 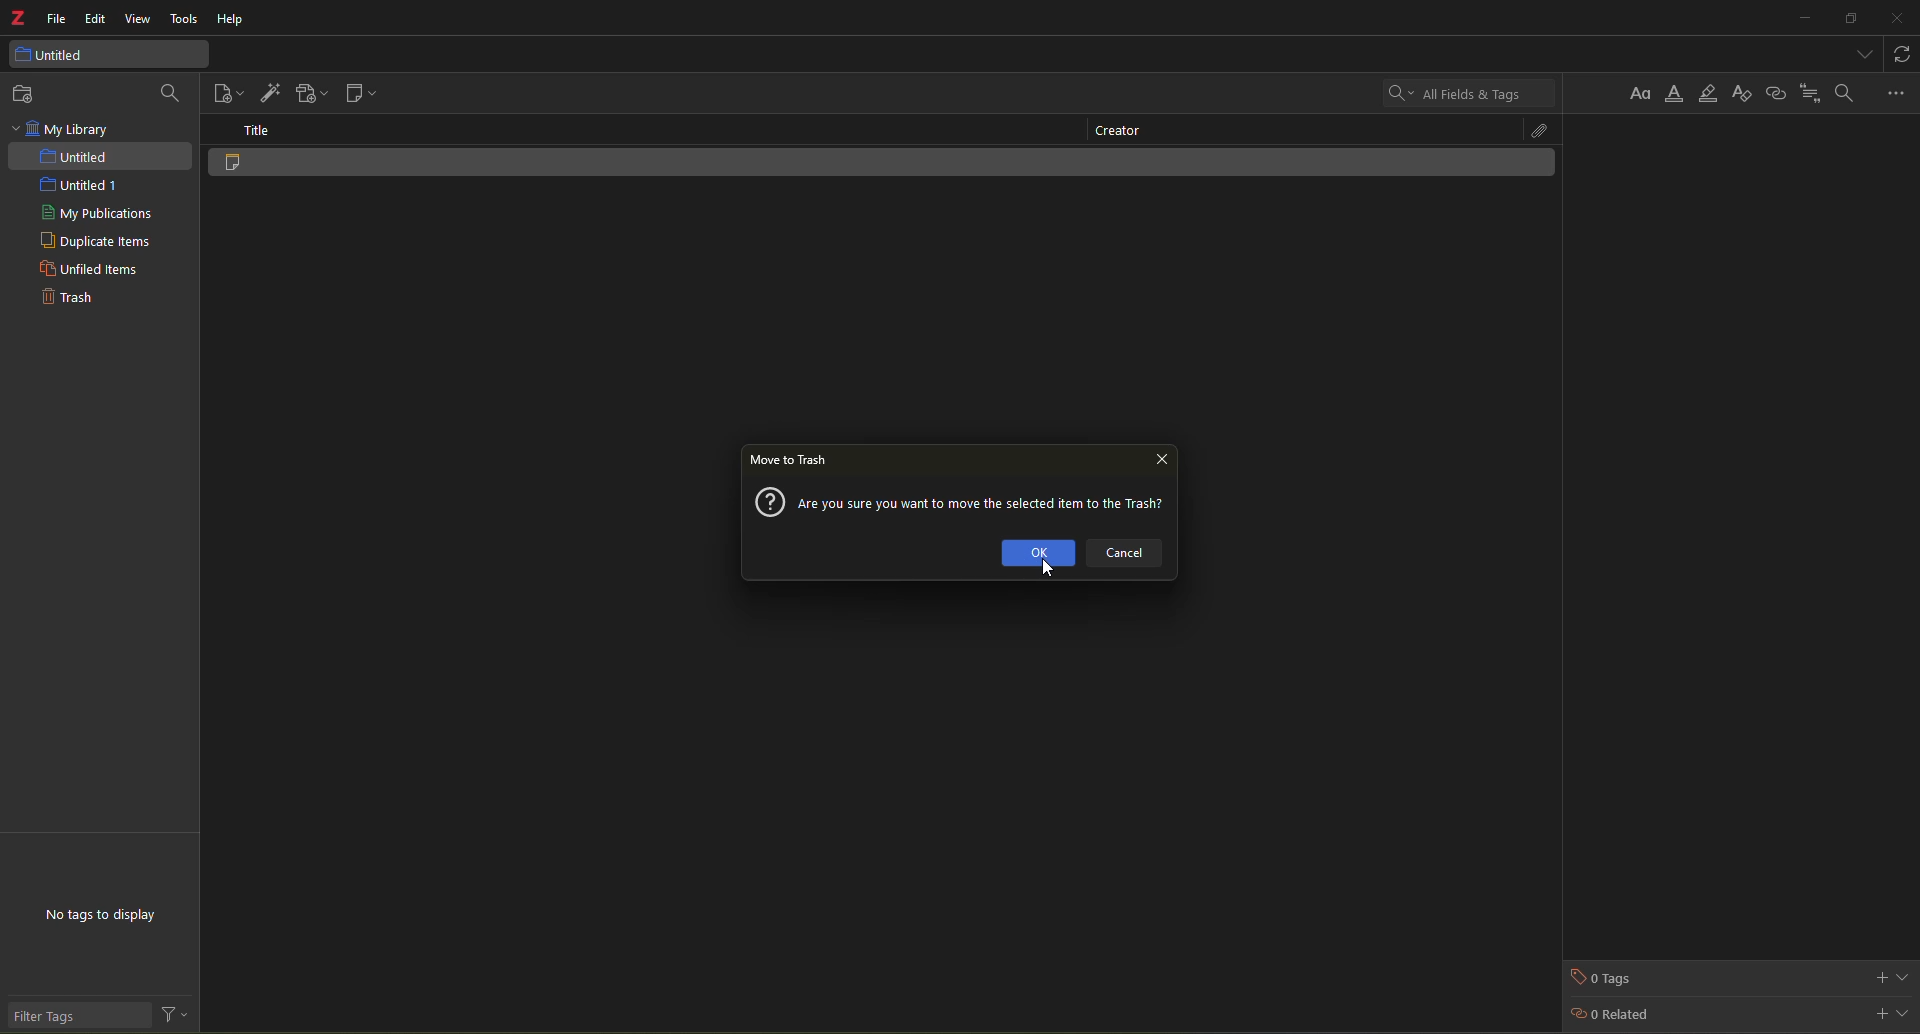 I want to click on z, so click(x=20, y=20).